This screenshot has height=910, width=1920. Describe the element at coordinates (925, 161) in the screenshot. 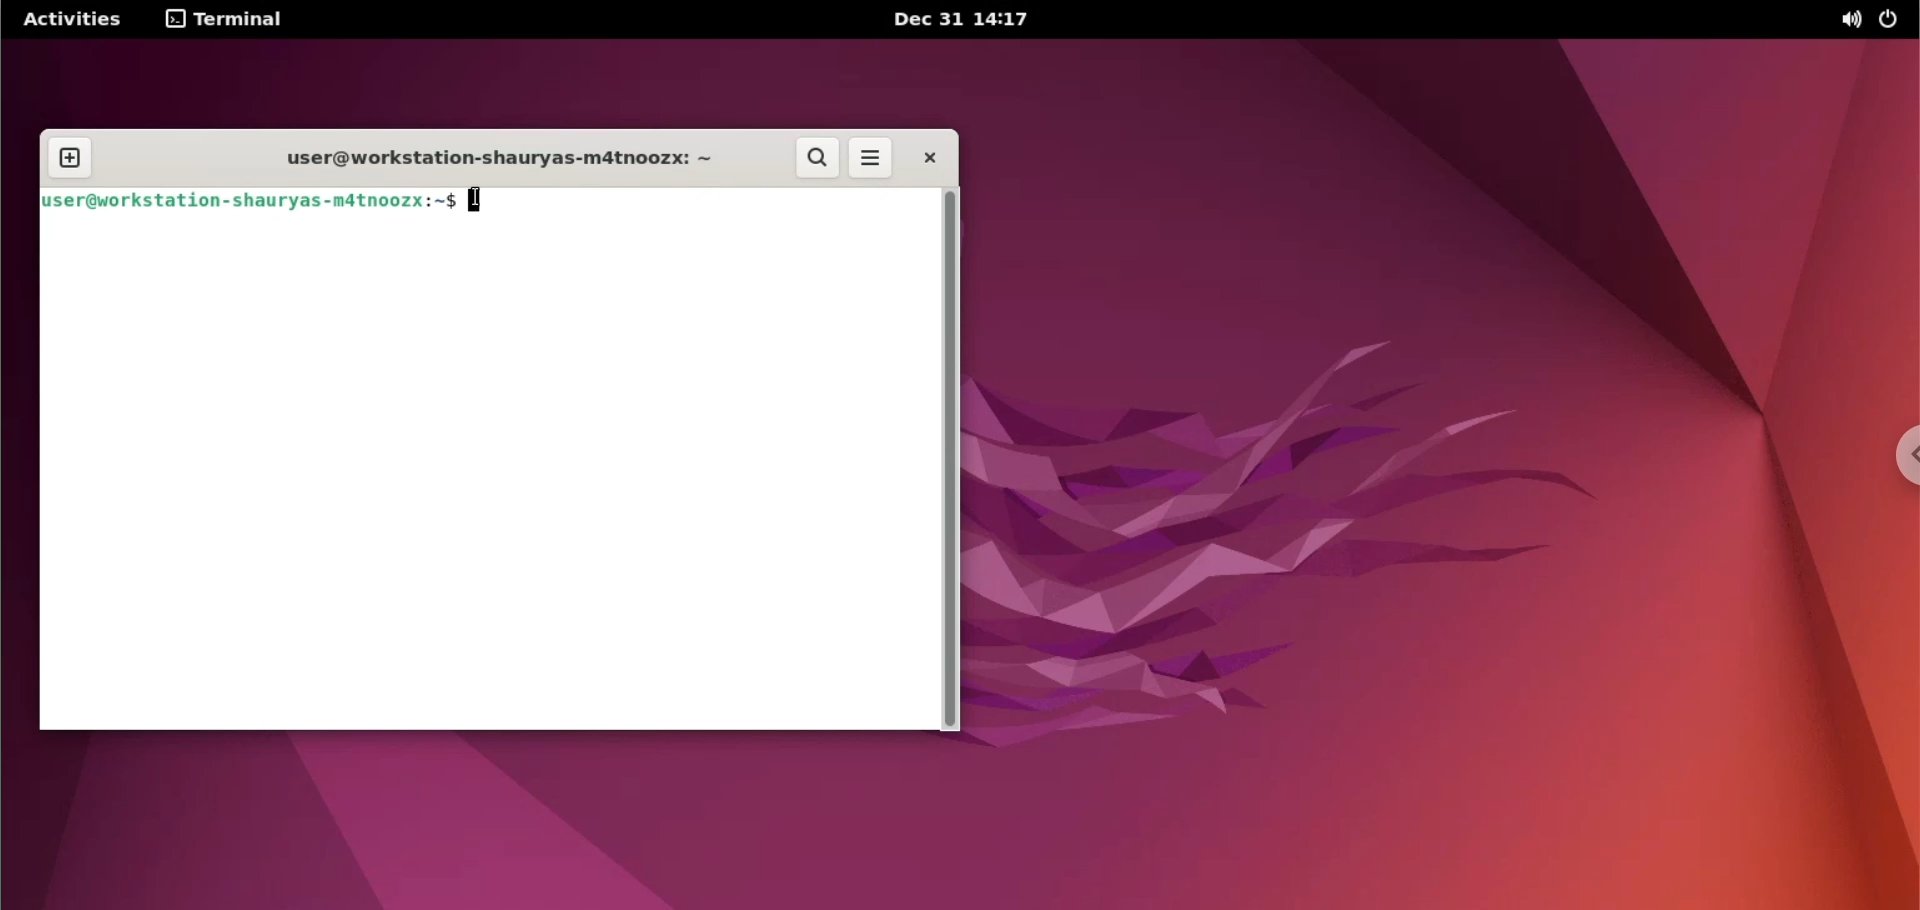

I see `close` at that location.